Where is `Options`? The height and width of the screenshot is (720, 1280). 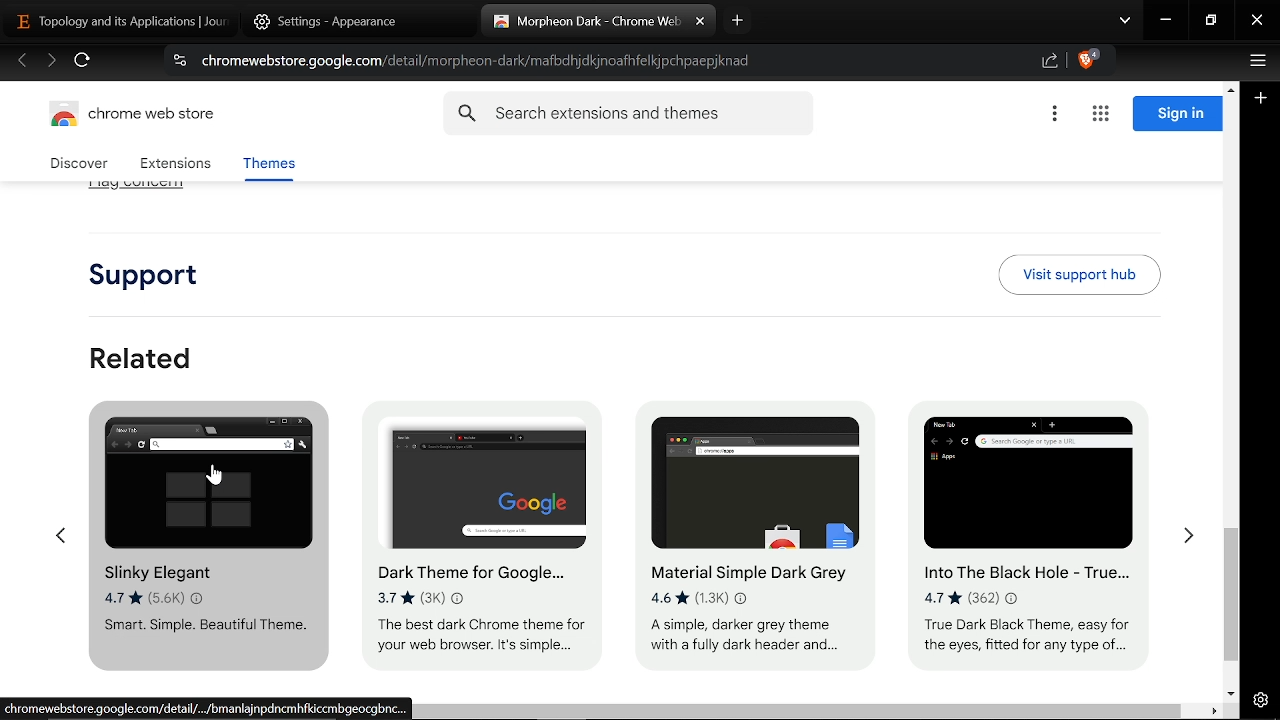
Options is located at coordinates (1054, 115).